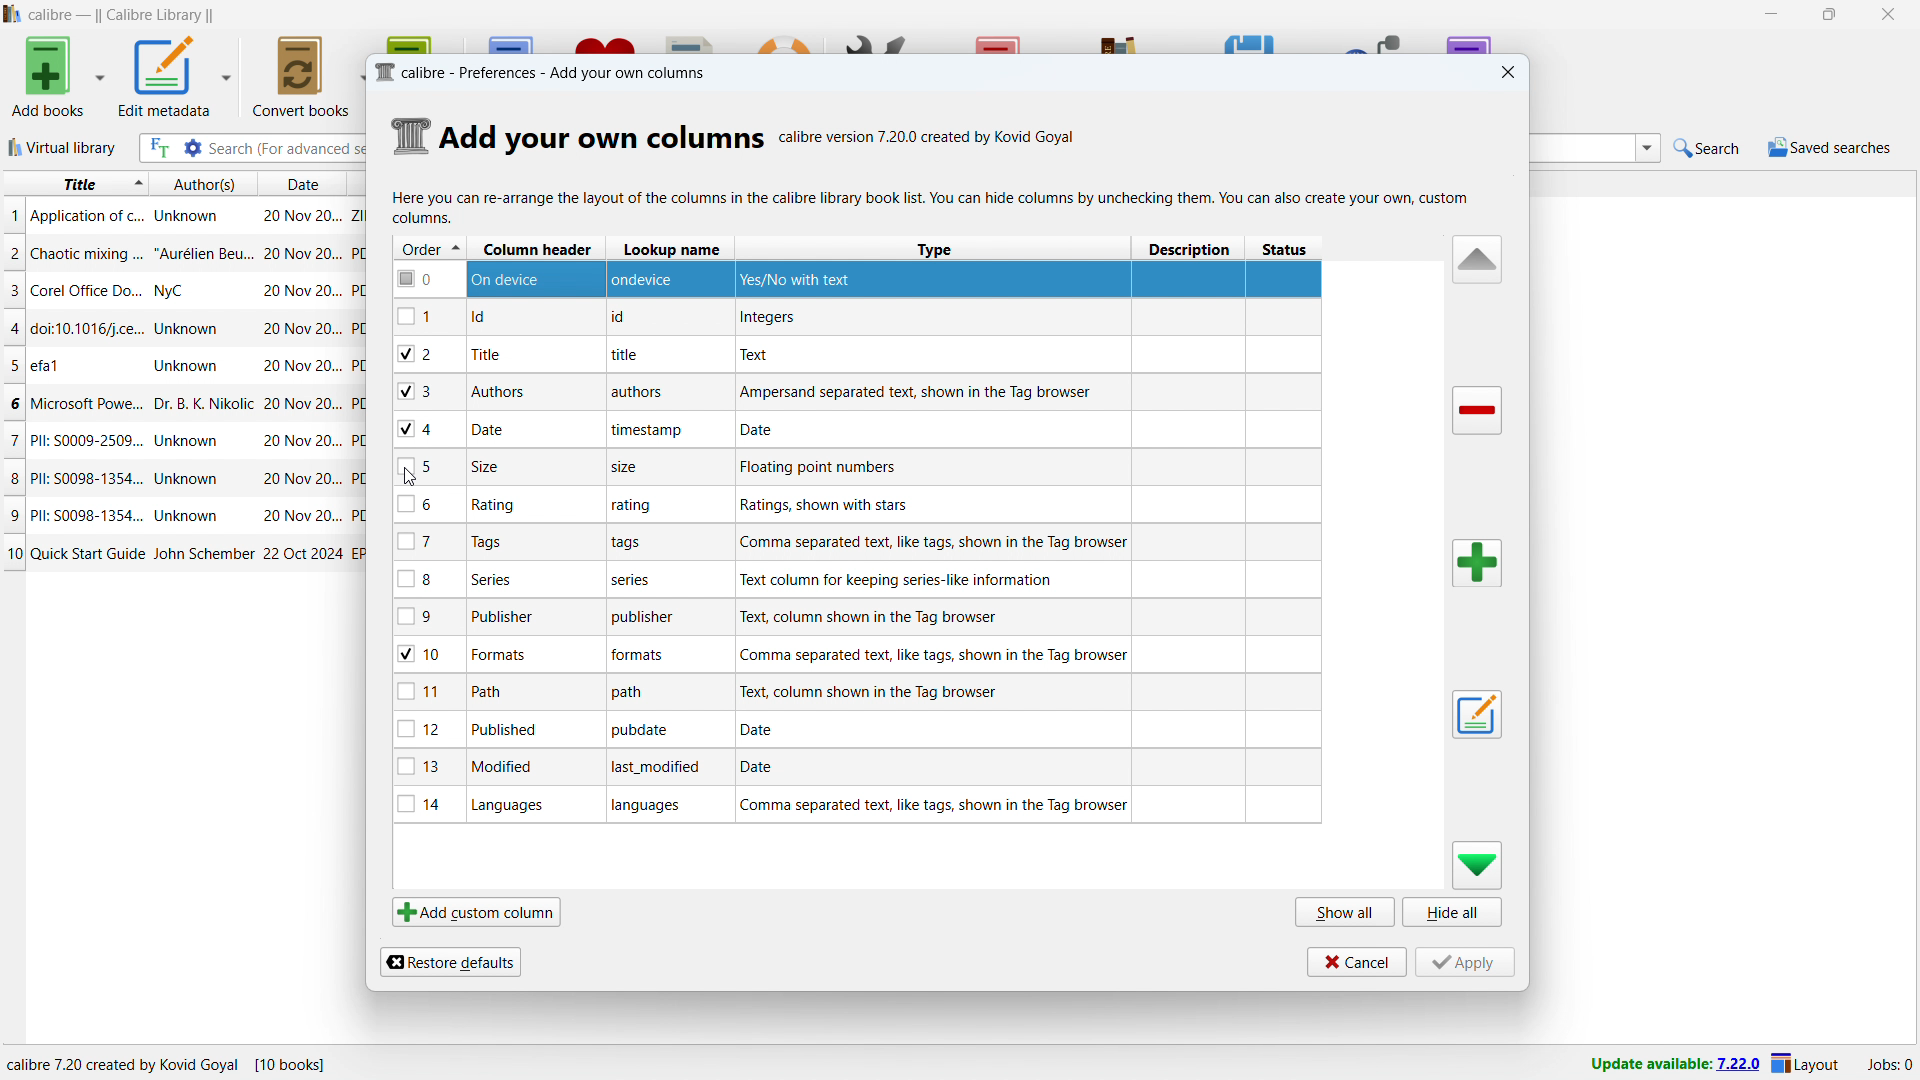 The height and width of the screenshot is (1080, 1920). I want to click on title, so click(87, 290).